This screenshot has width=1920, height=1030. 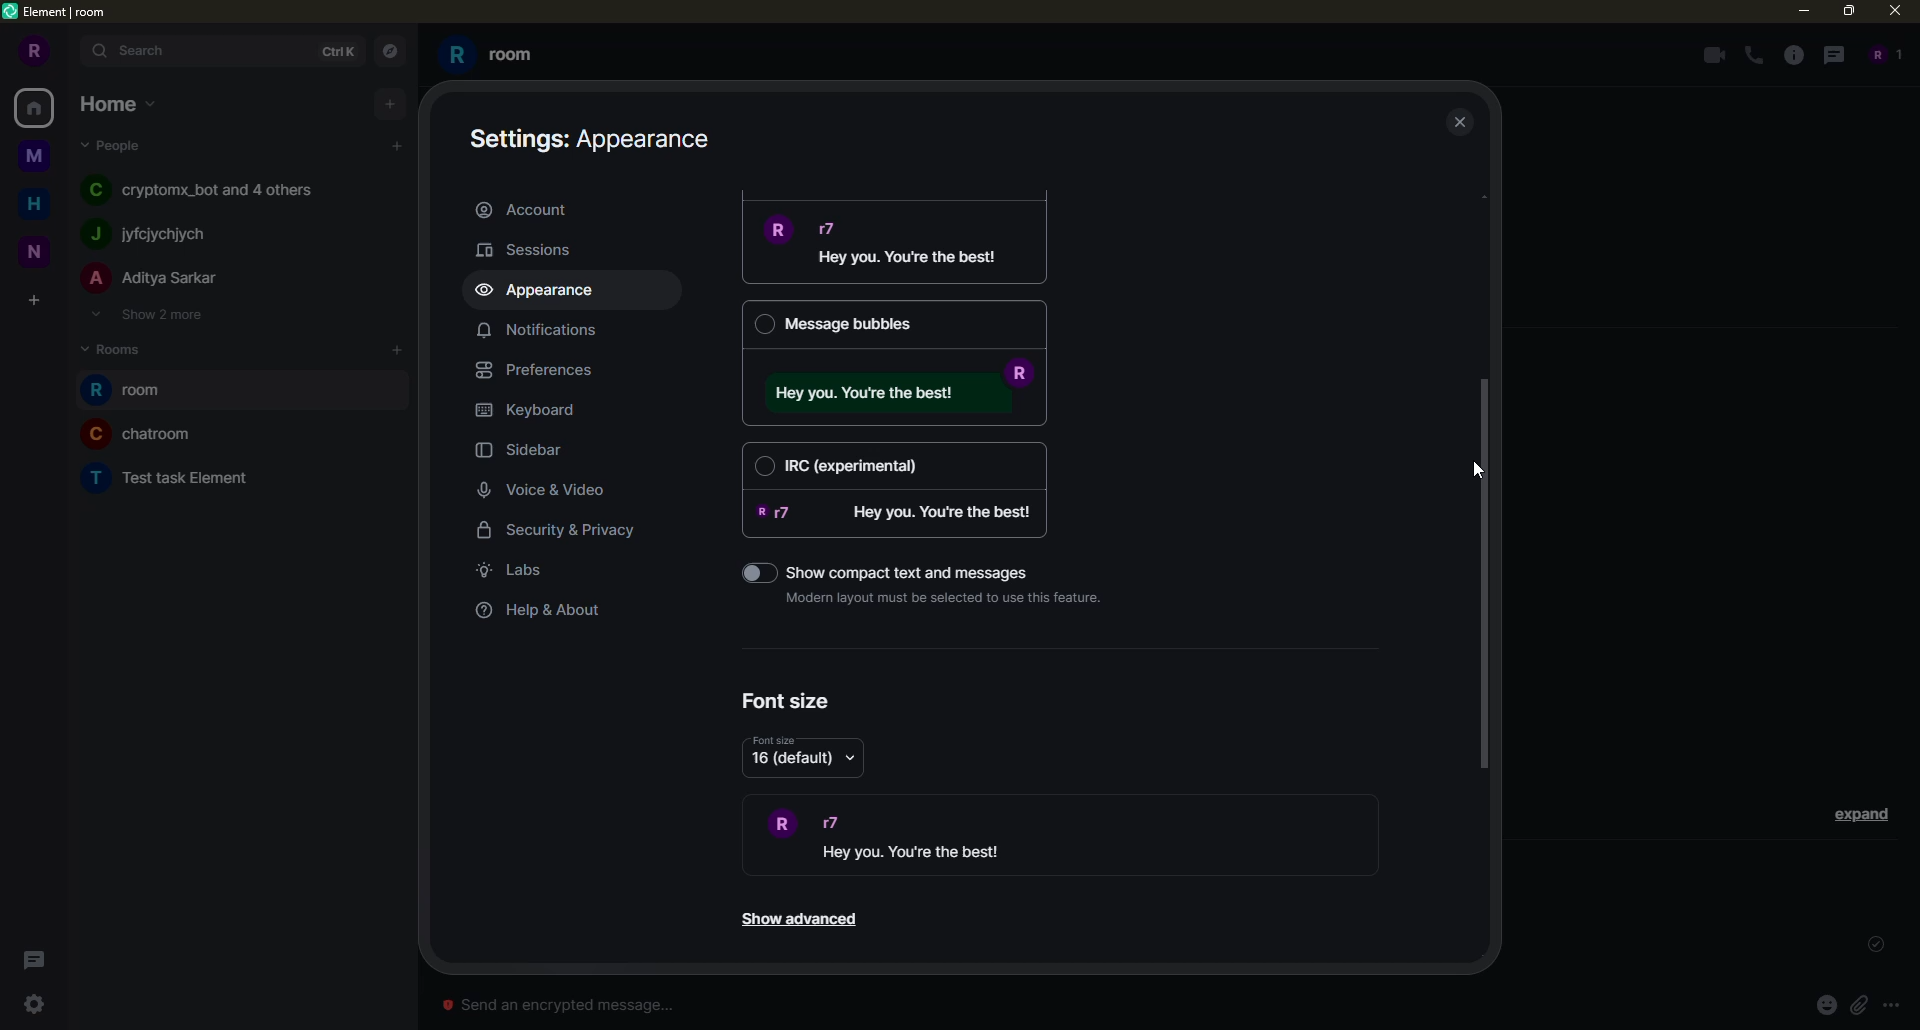 I want to click on message, so click(x=901, y=513).